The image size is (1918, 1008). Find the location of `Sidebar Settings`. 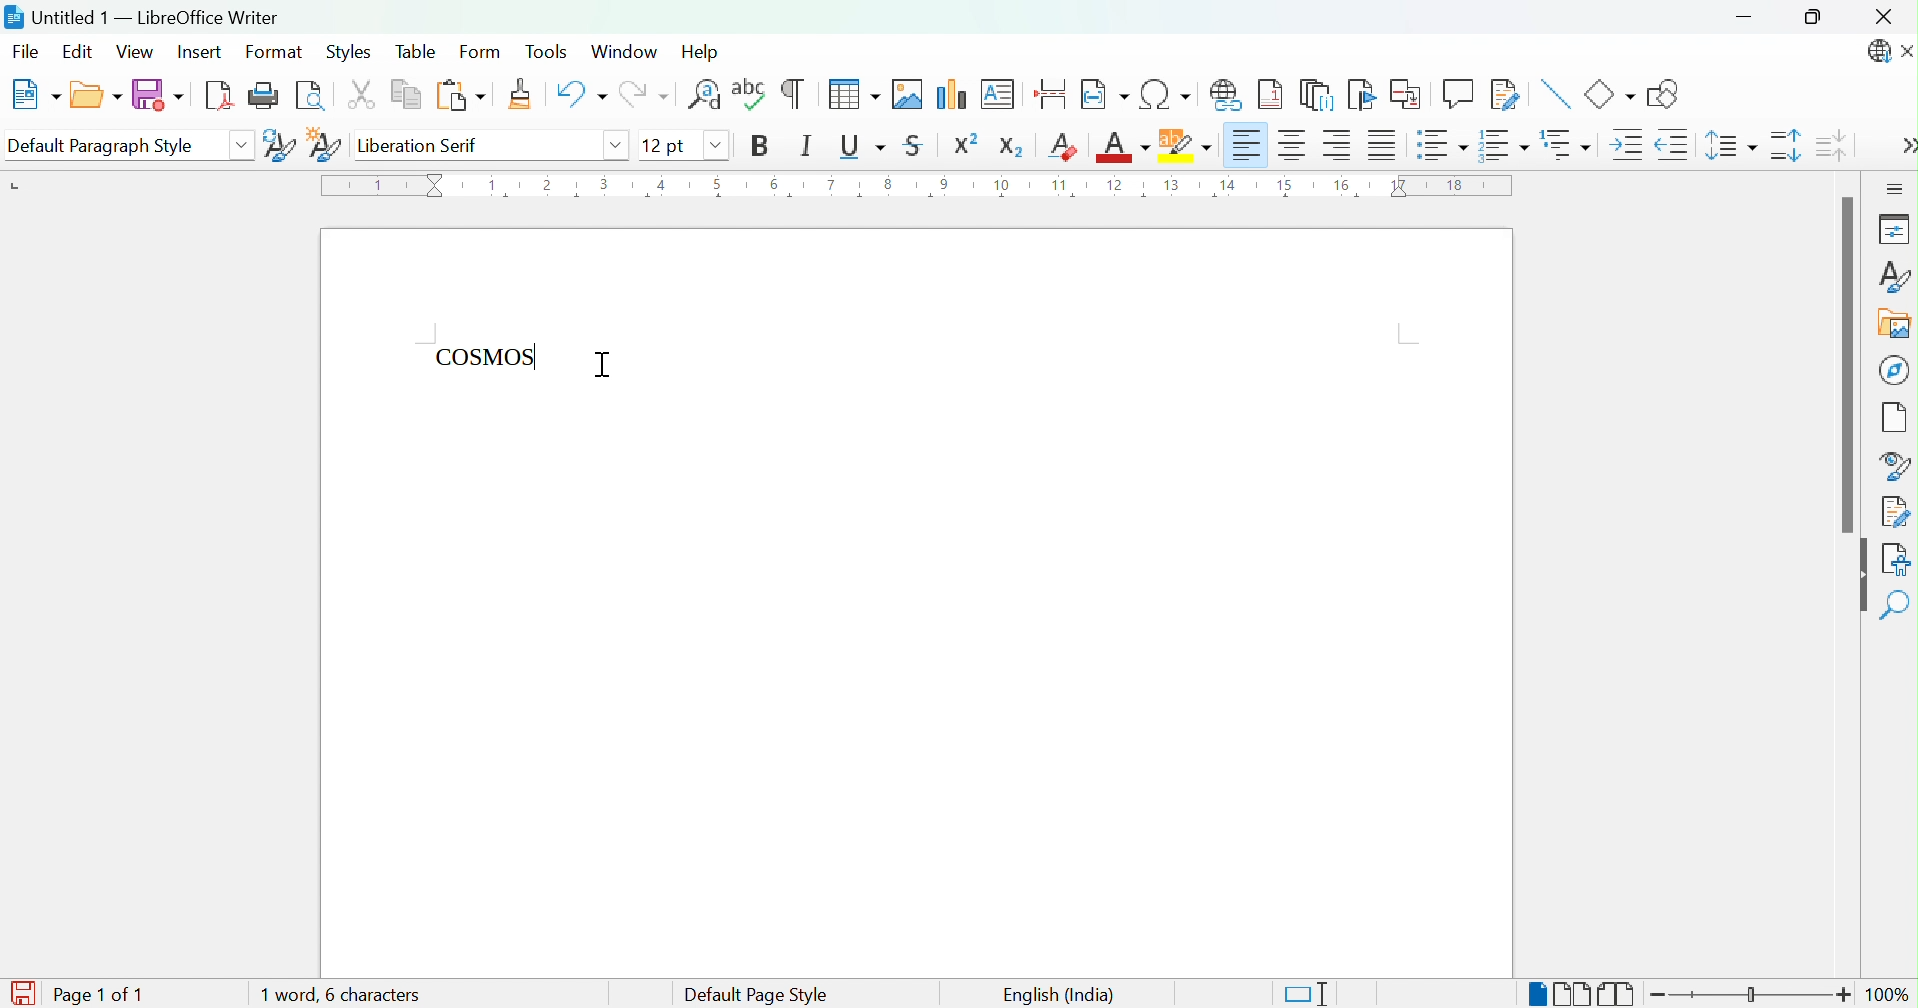

Sidebar Settings is located at coordinates (1895, 188).